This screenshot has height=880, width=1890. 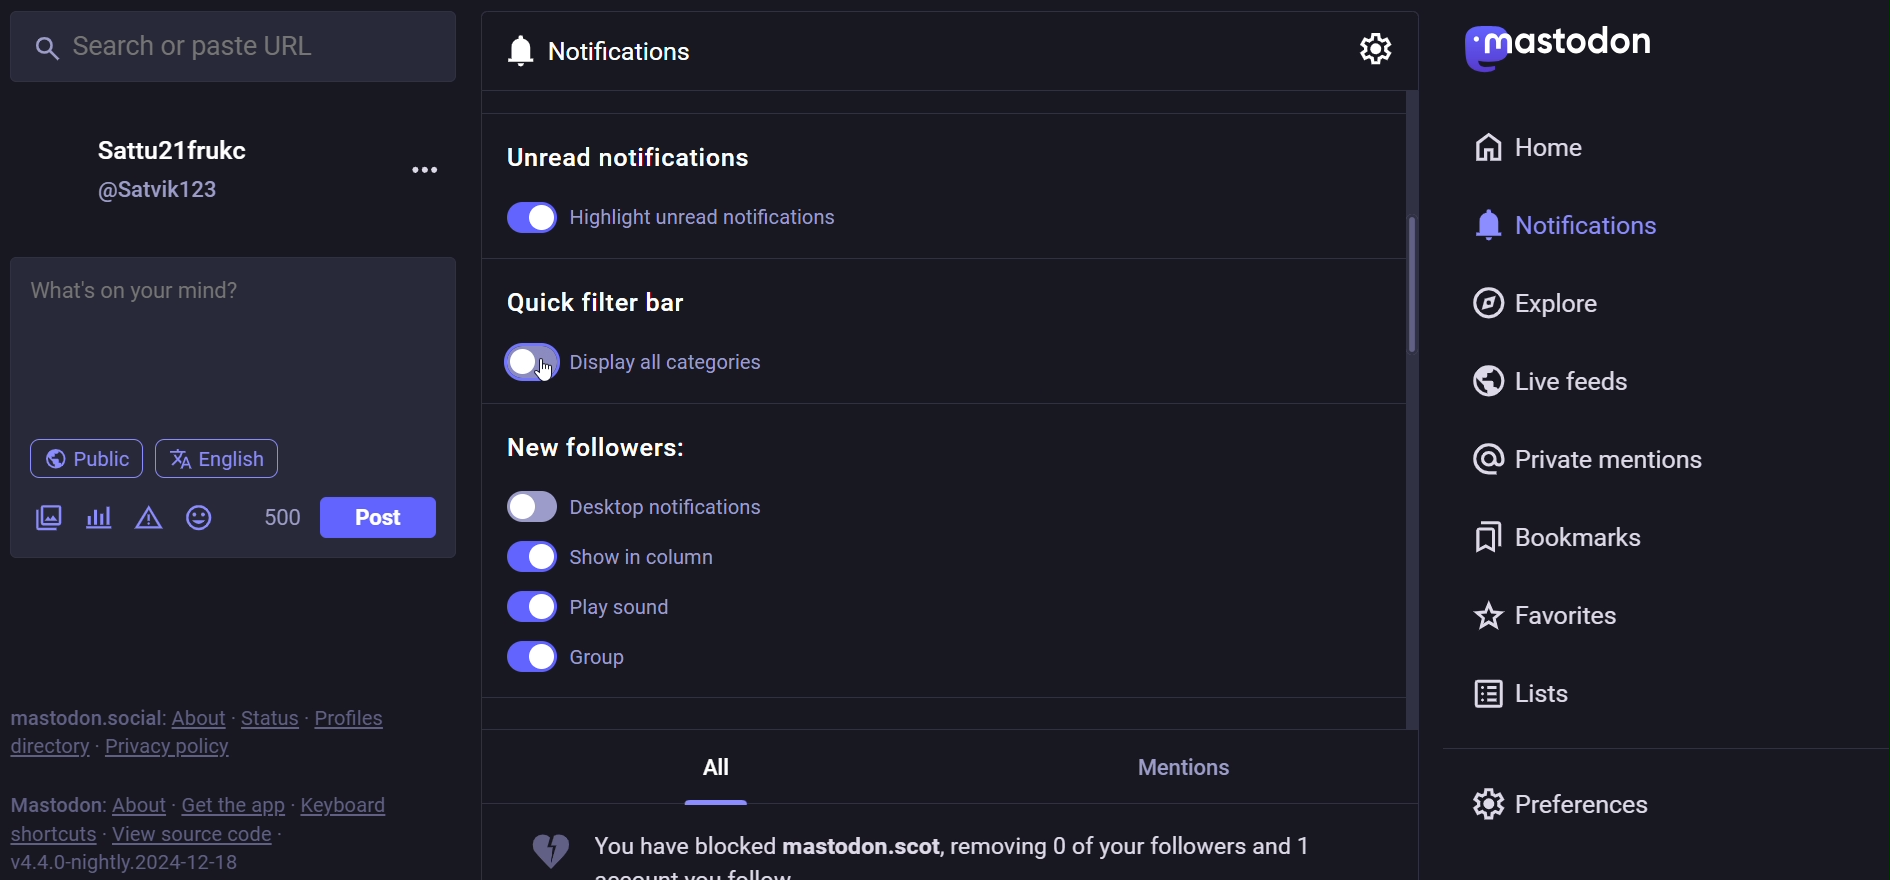 I want to click on view source code, so click(x=195, y=835).